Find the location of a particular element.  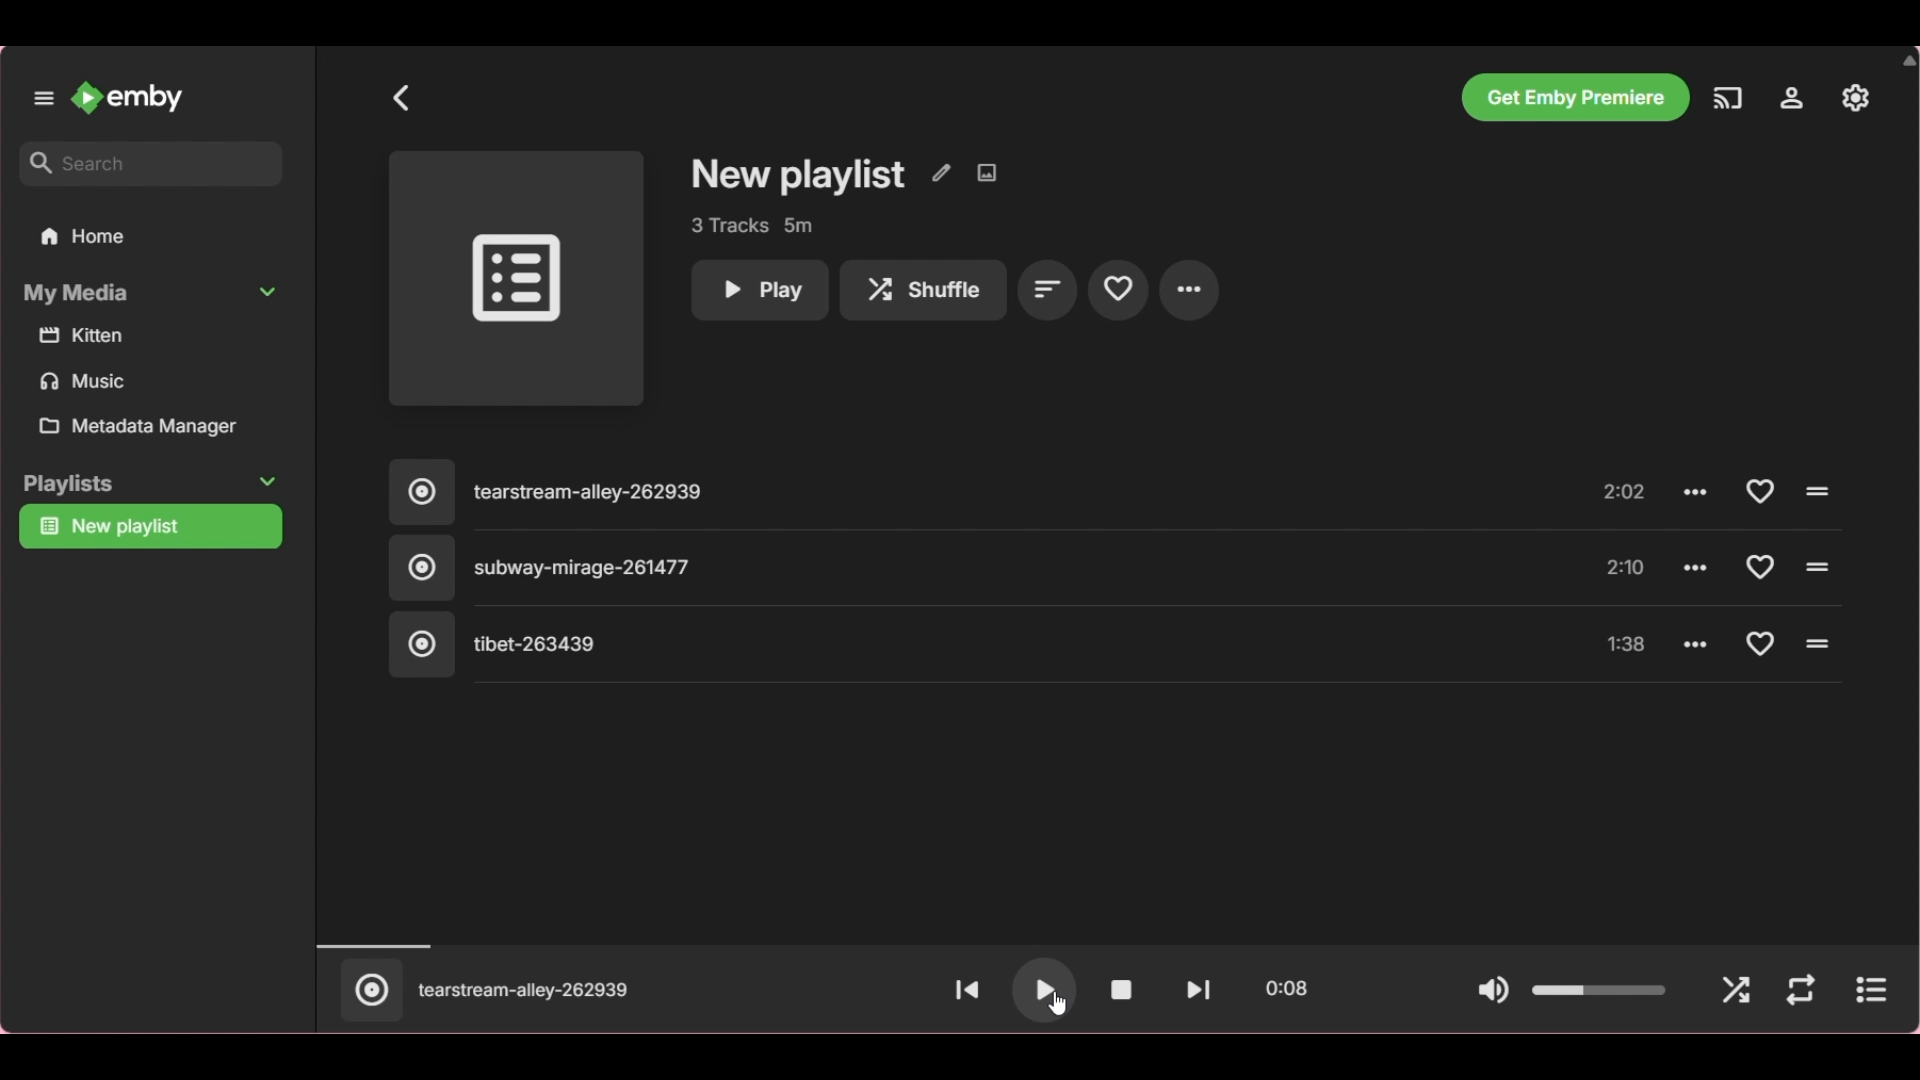

Show current song only is located at coordinates (1870, 990).